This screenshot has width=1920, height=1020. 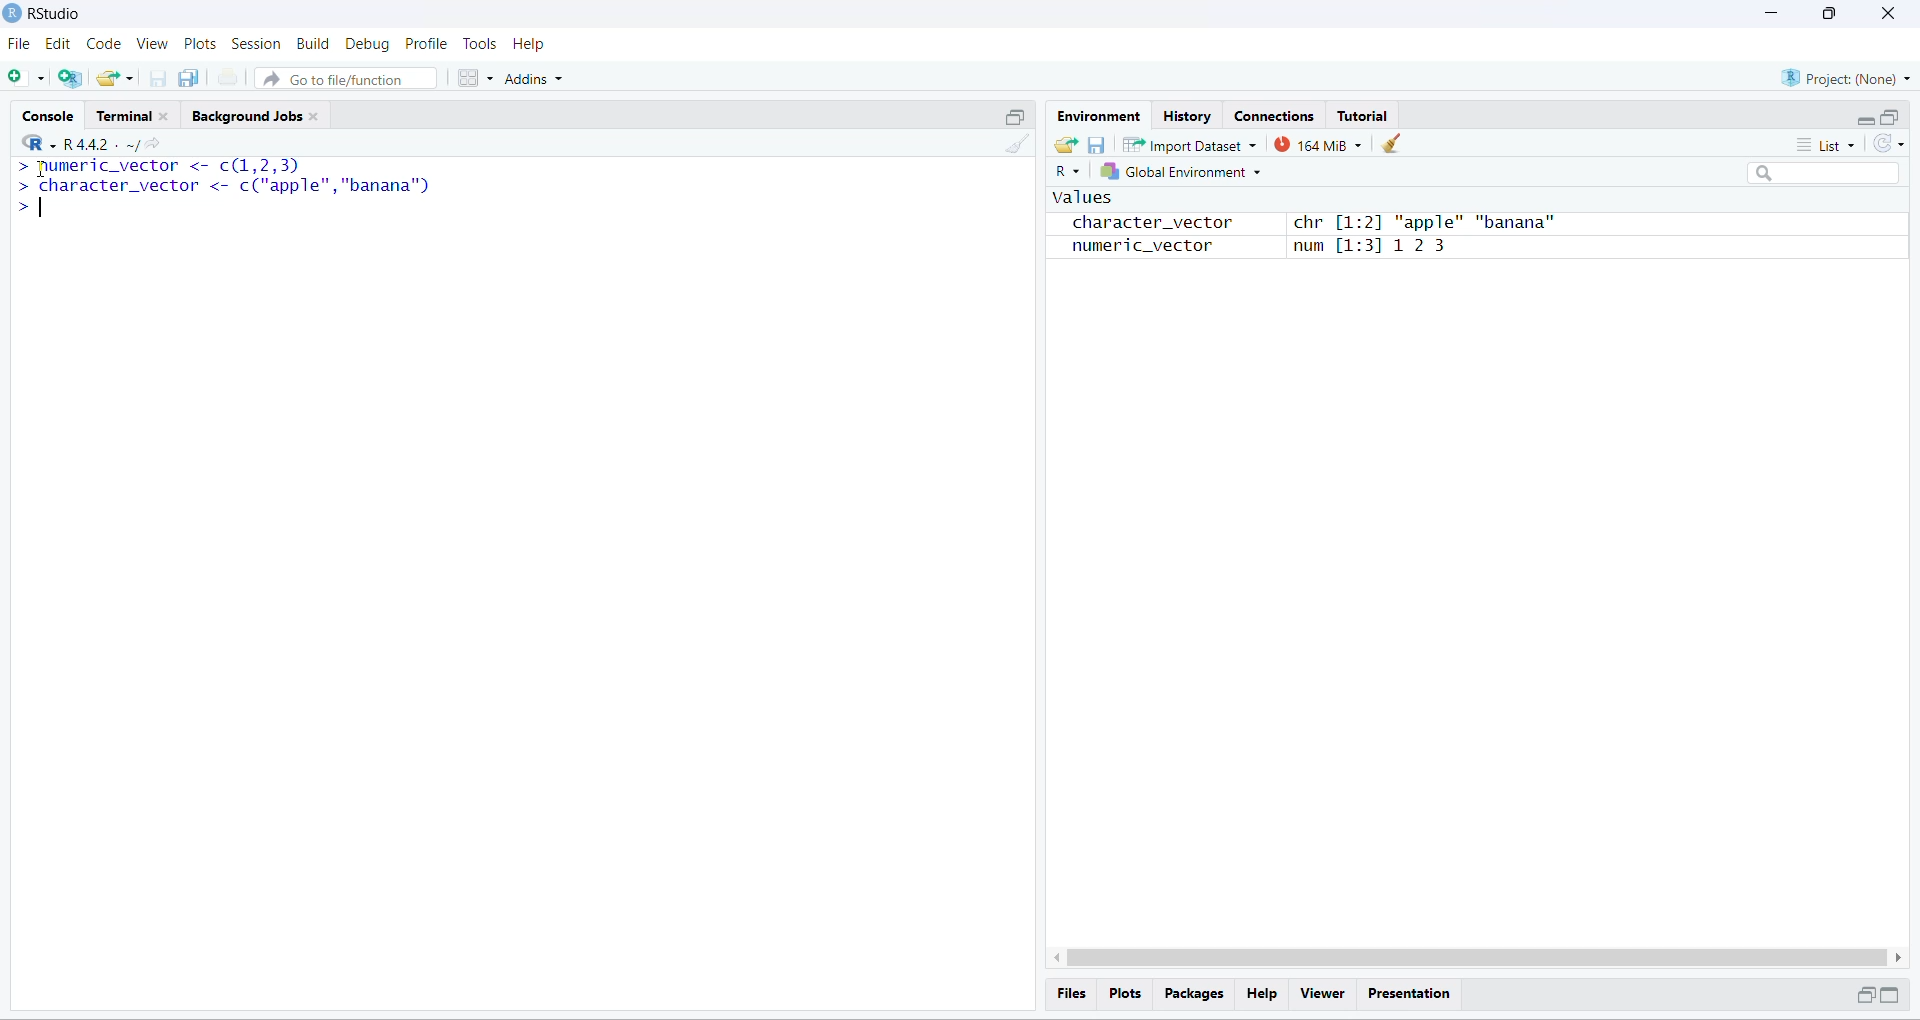 What do you see at coordinates (1072, 993) in the screenshot?
I see `Files` at bounding box center [1072, 993].